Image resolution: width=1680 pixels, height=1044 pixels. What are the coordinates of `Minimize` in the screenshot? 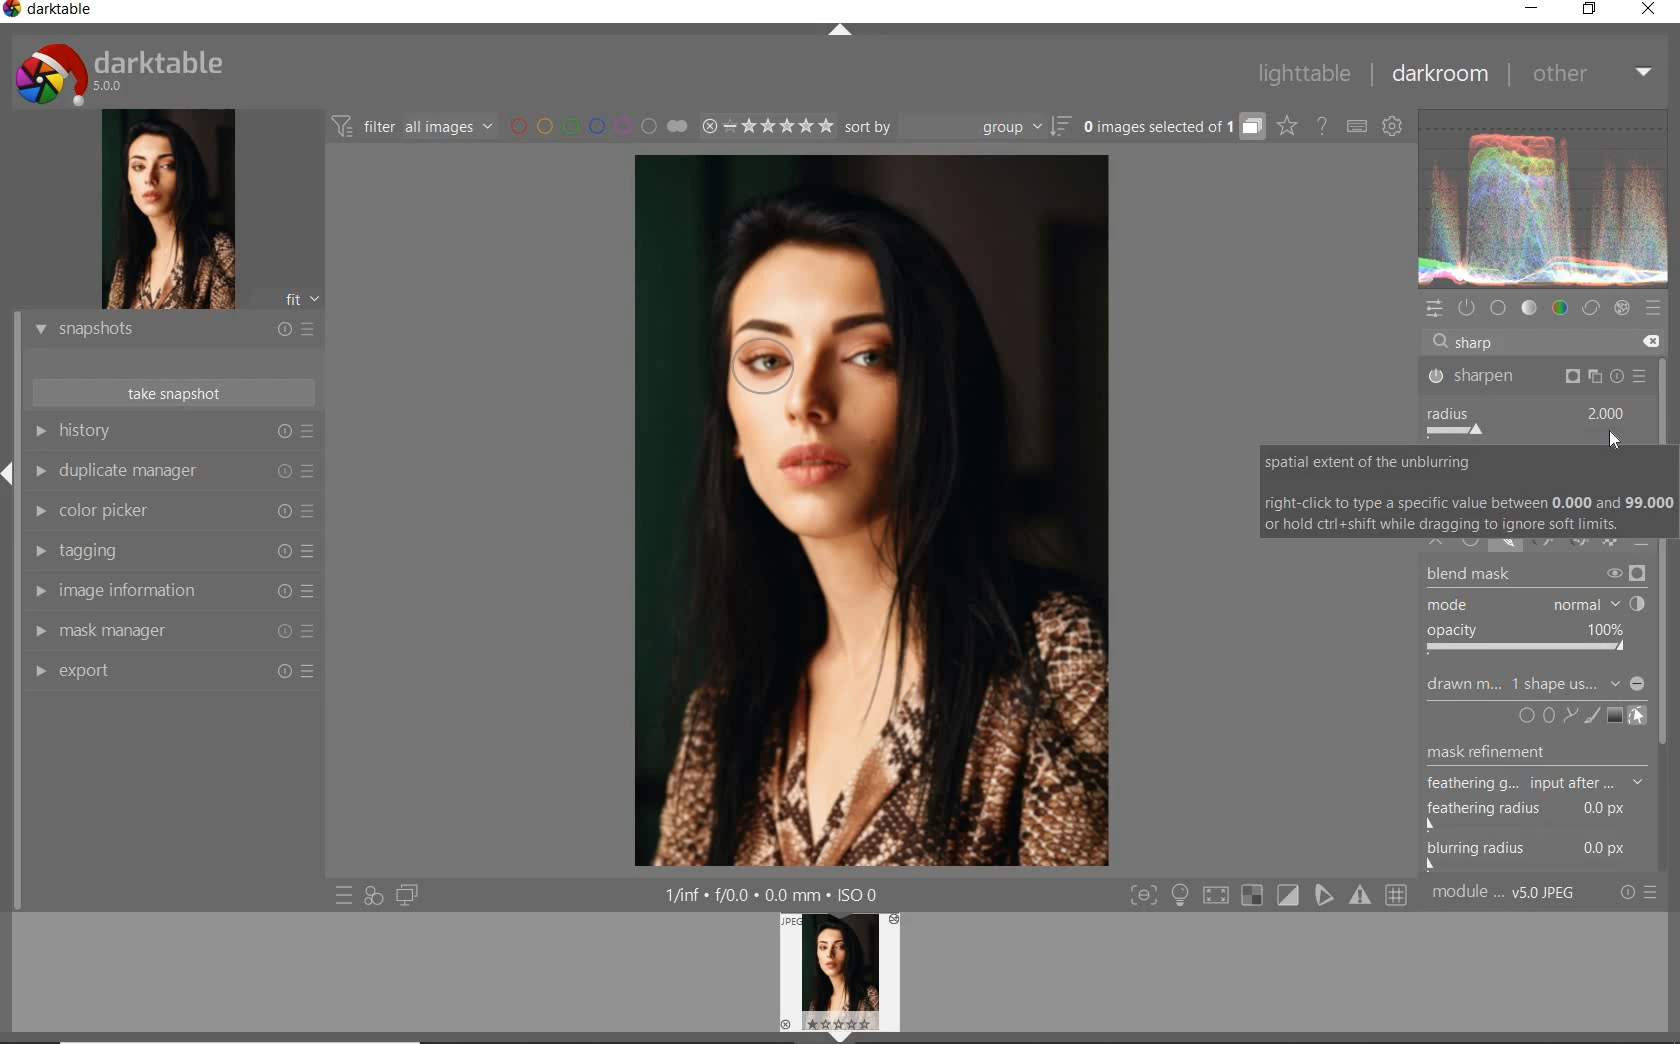 It's located at (1639, 684).